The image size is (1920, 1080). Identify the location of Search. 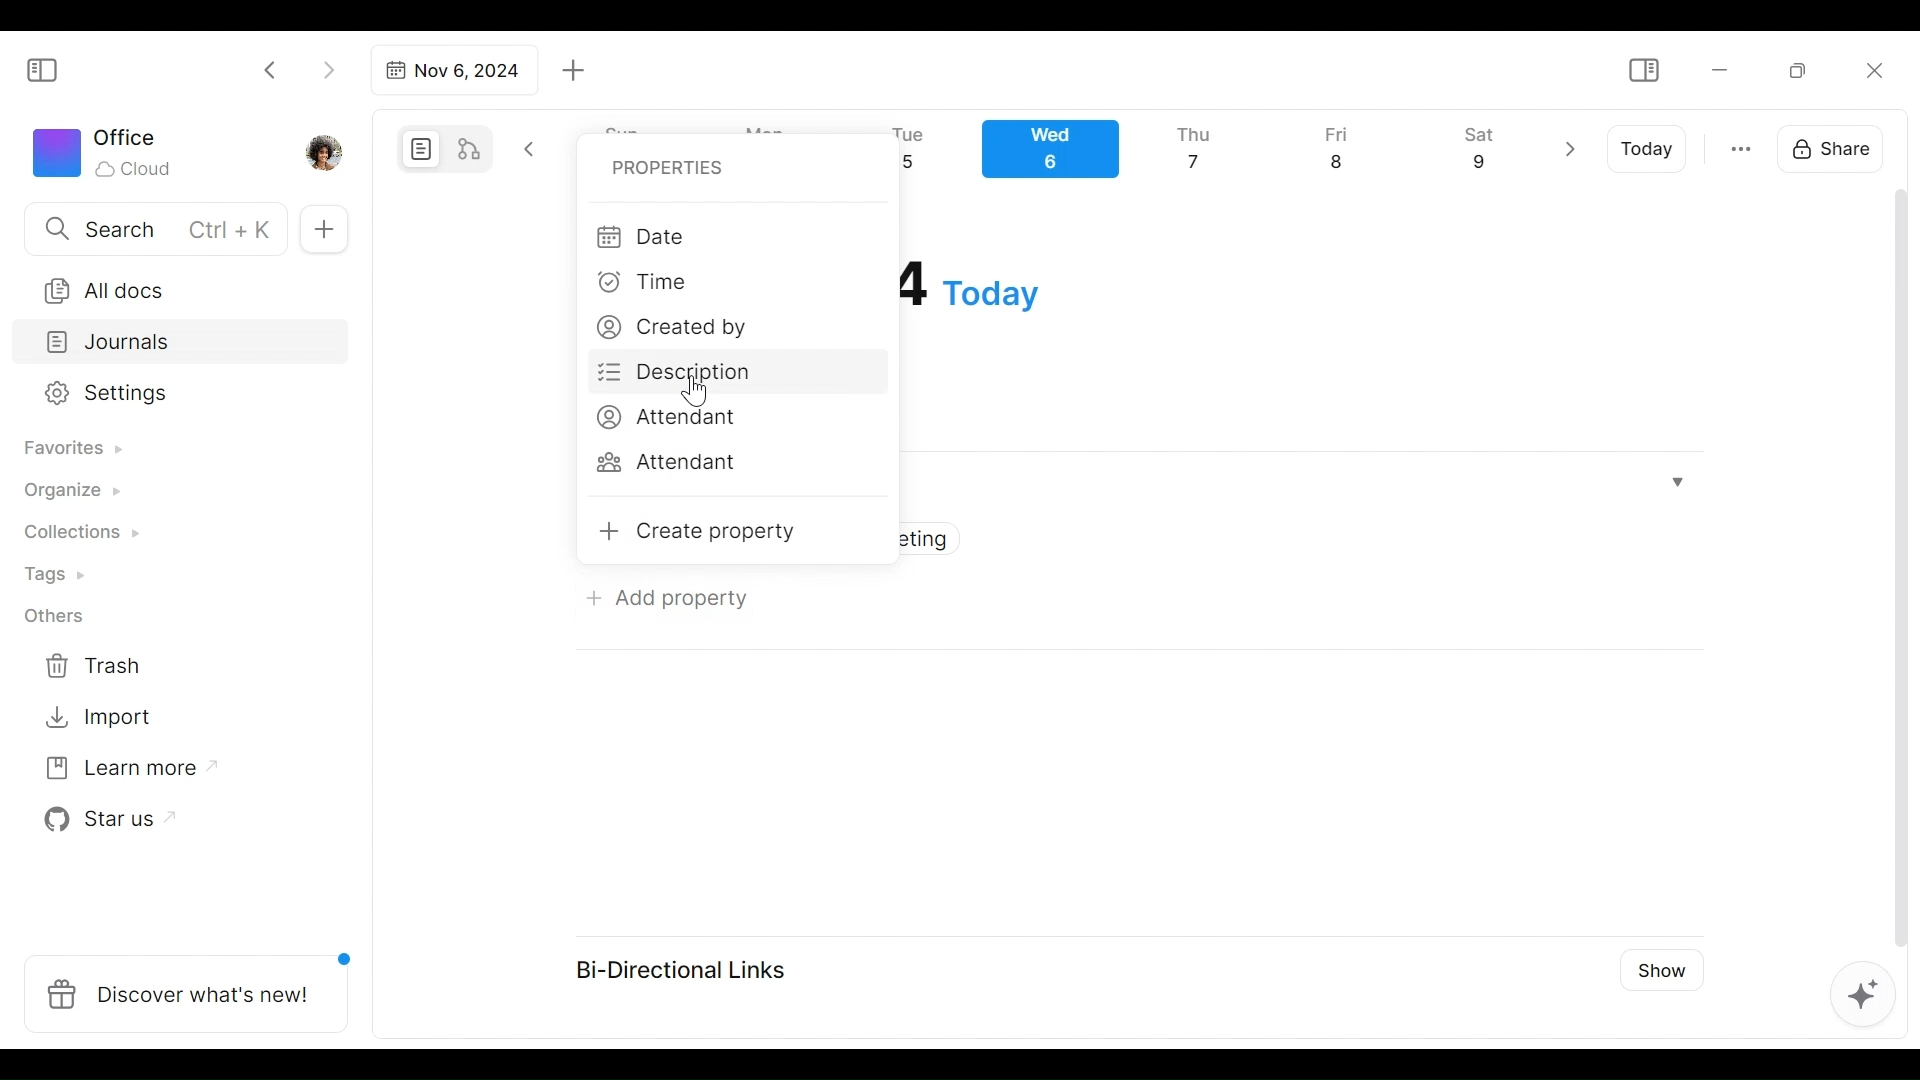
(153, 228).